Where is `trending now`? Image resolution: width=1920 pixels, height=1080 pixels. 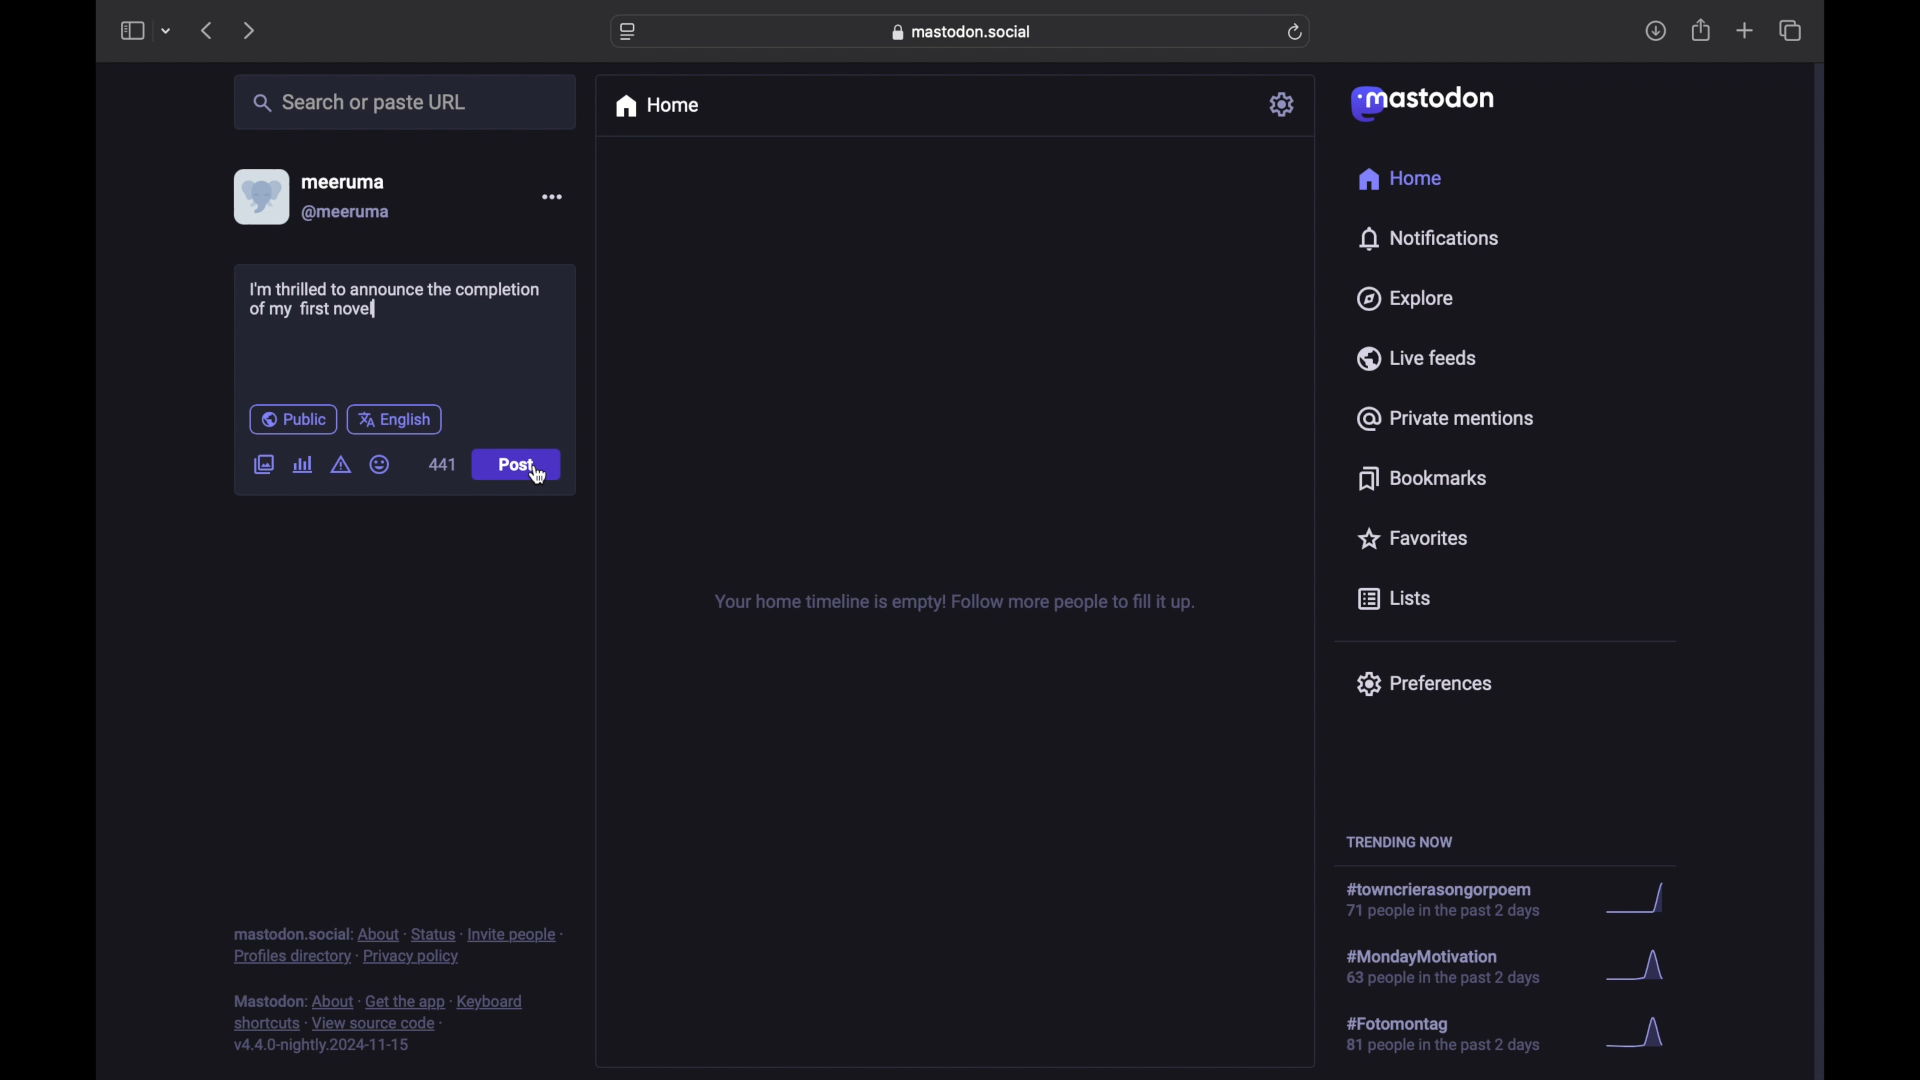 trending now is located at coordinates (1399, 842).